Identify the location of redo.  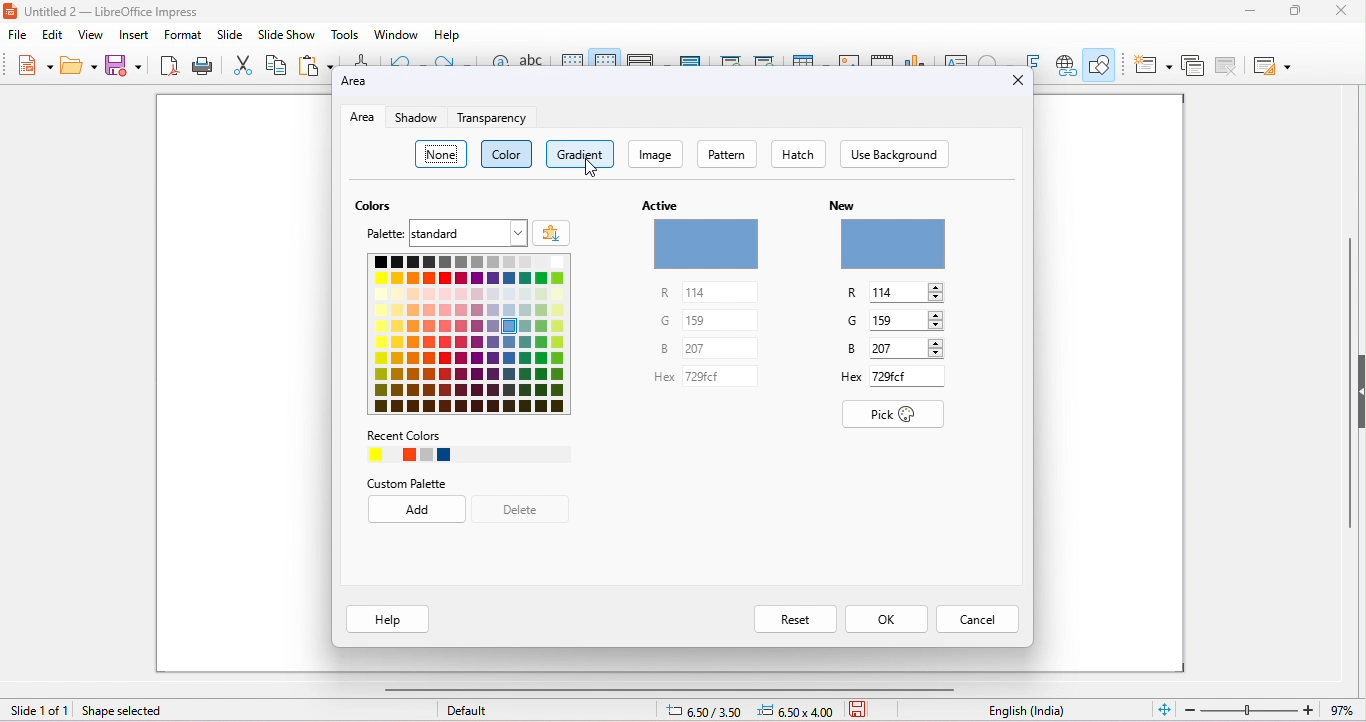
(456, 60).